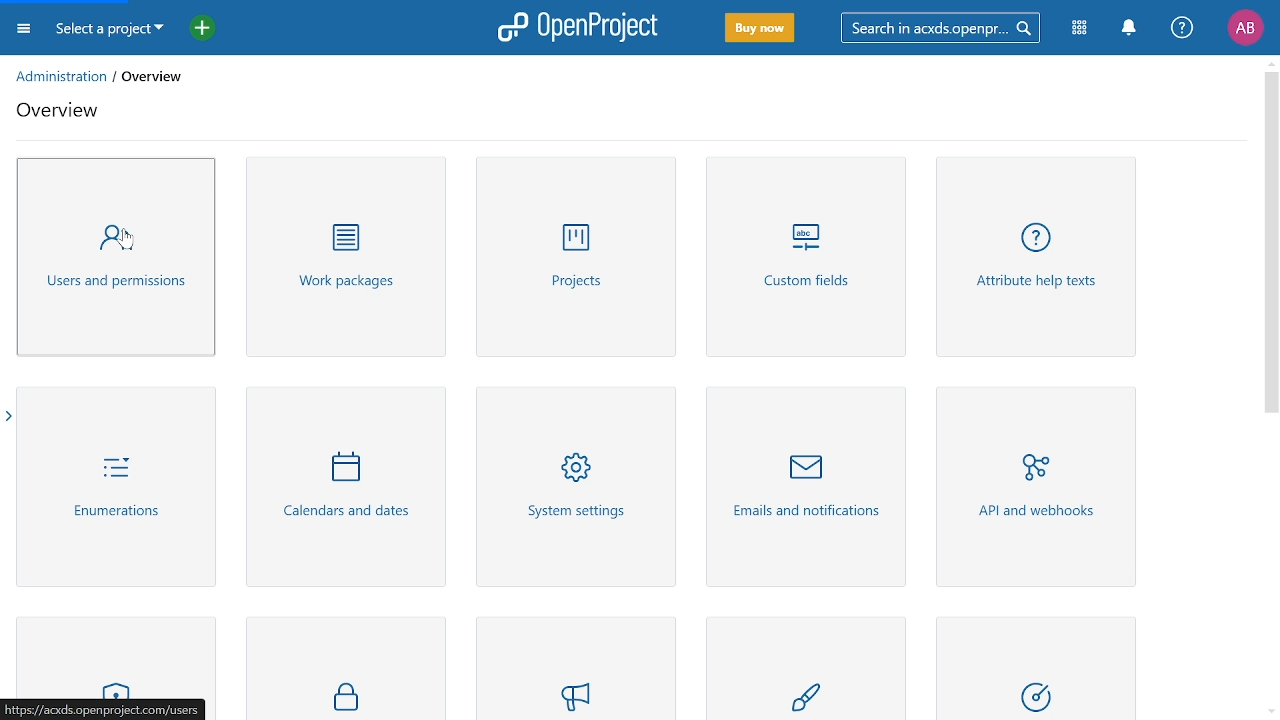 This screenshot has height=720, width=1280. I want to click on Modules, so click(1081, 27).